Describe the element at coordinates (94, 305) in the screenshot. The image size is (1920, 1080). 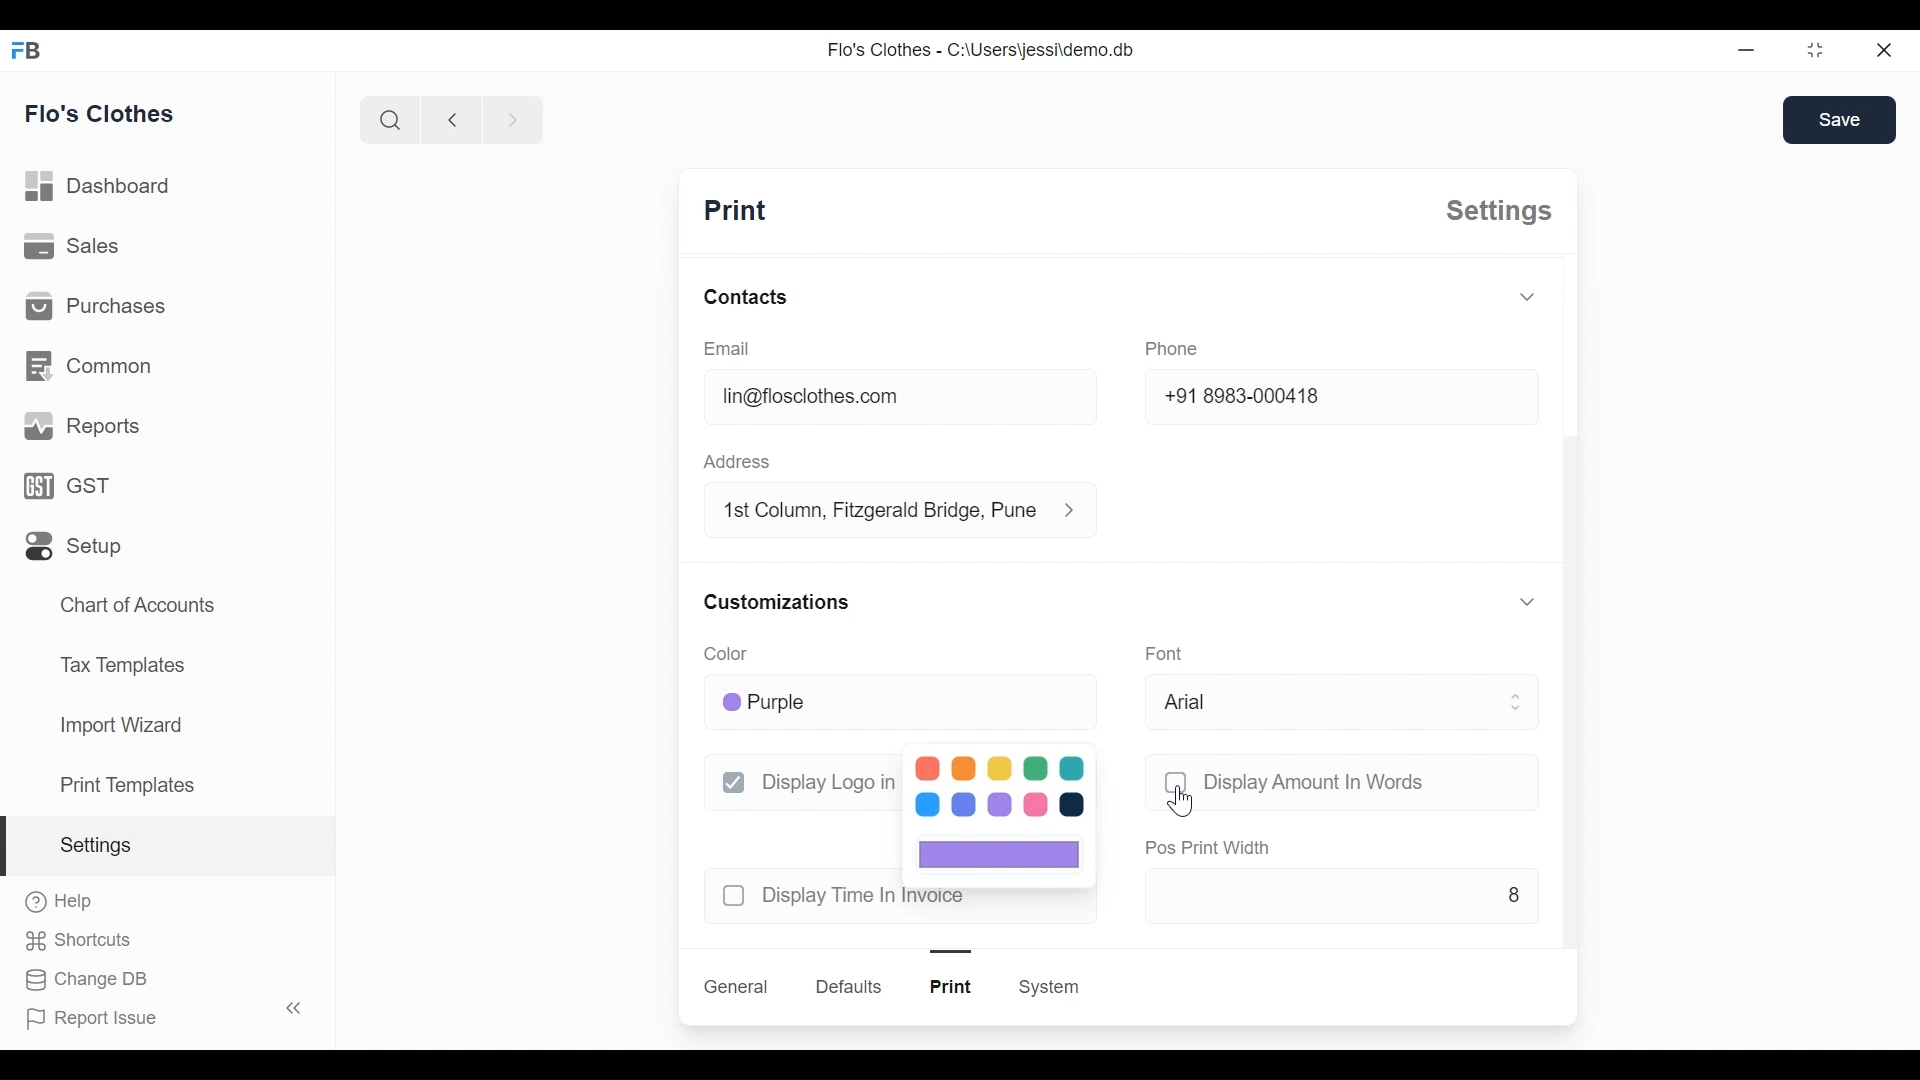
I see `purchases` at that location.